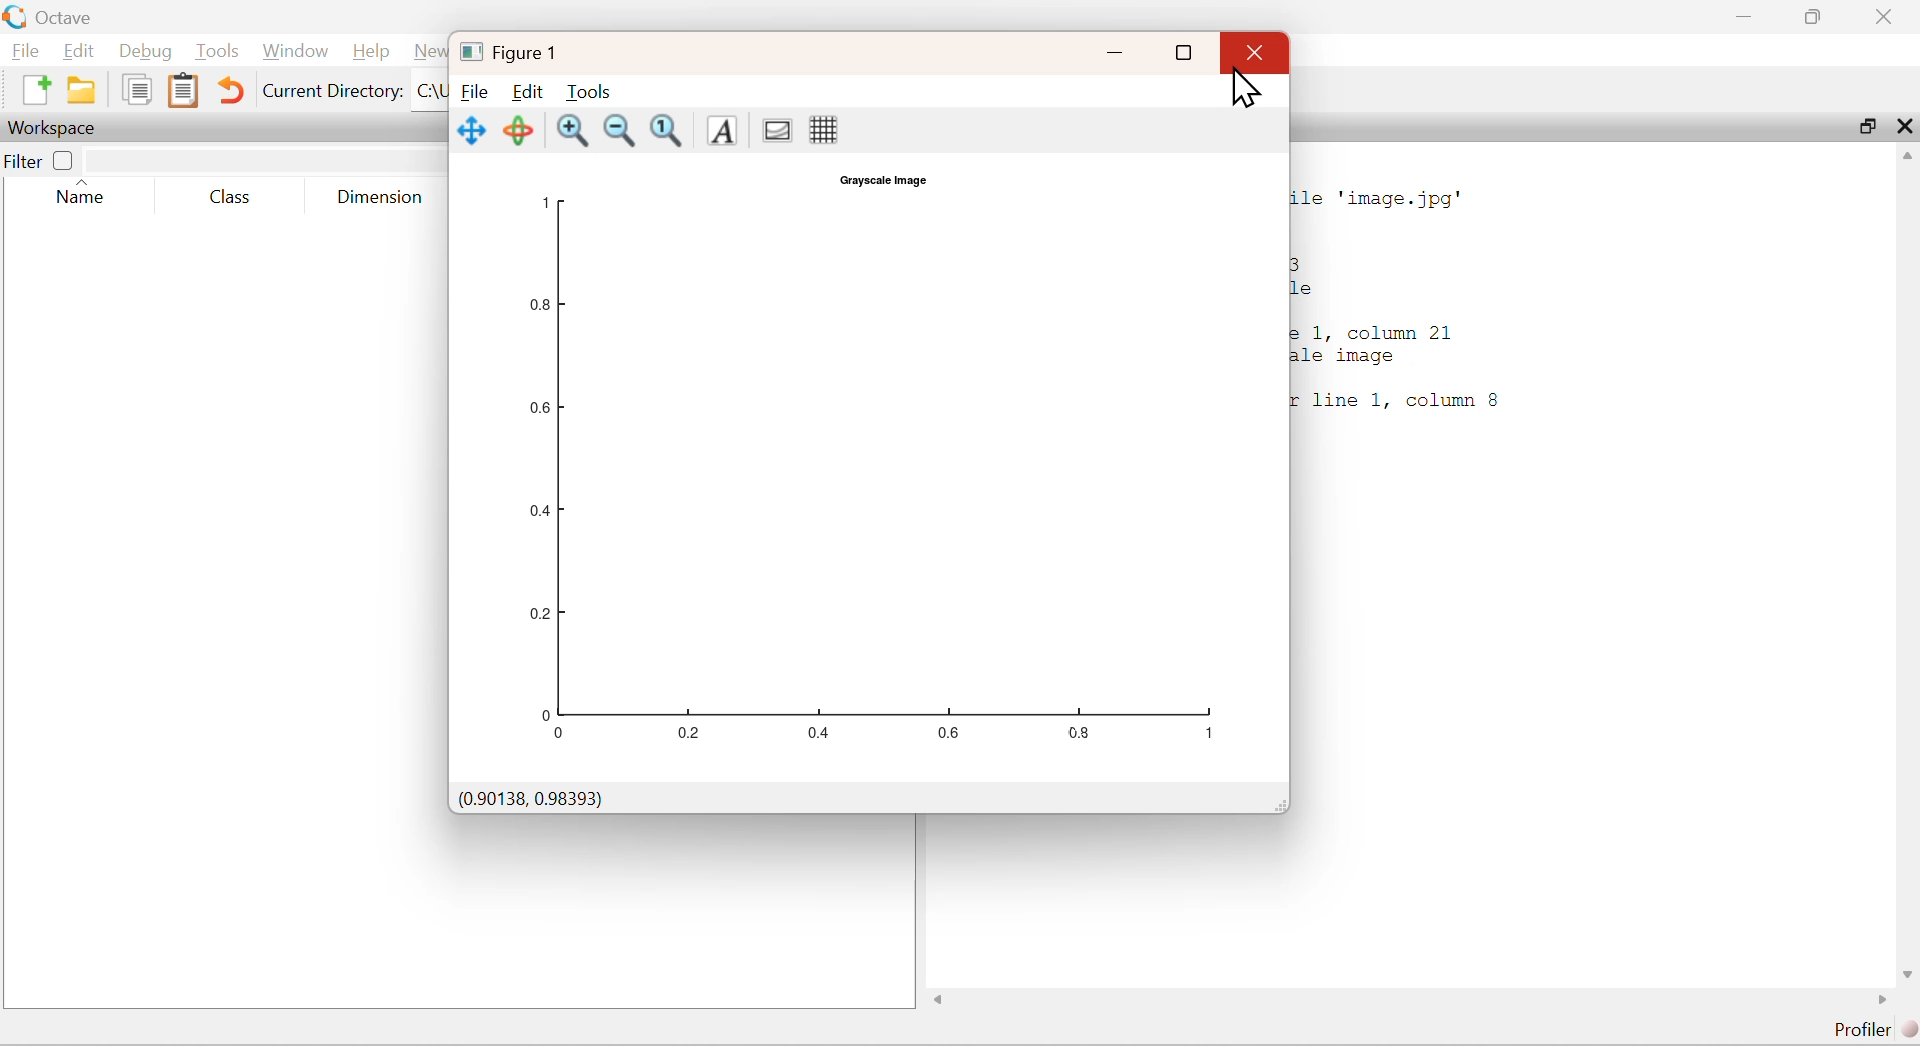 The width and height of the screenshot is (1920, 1046). Describe the element at coordinates (879, 180) in the screenshot. I see `Grayscale Image` at that location.